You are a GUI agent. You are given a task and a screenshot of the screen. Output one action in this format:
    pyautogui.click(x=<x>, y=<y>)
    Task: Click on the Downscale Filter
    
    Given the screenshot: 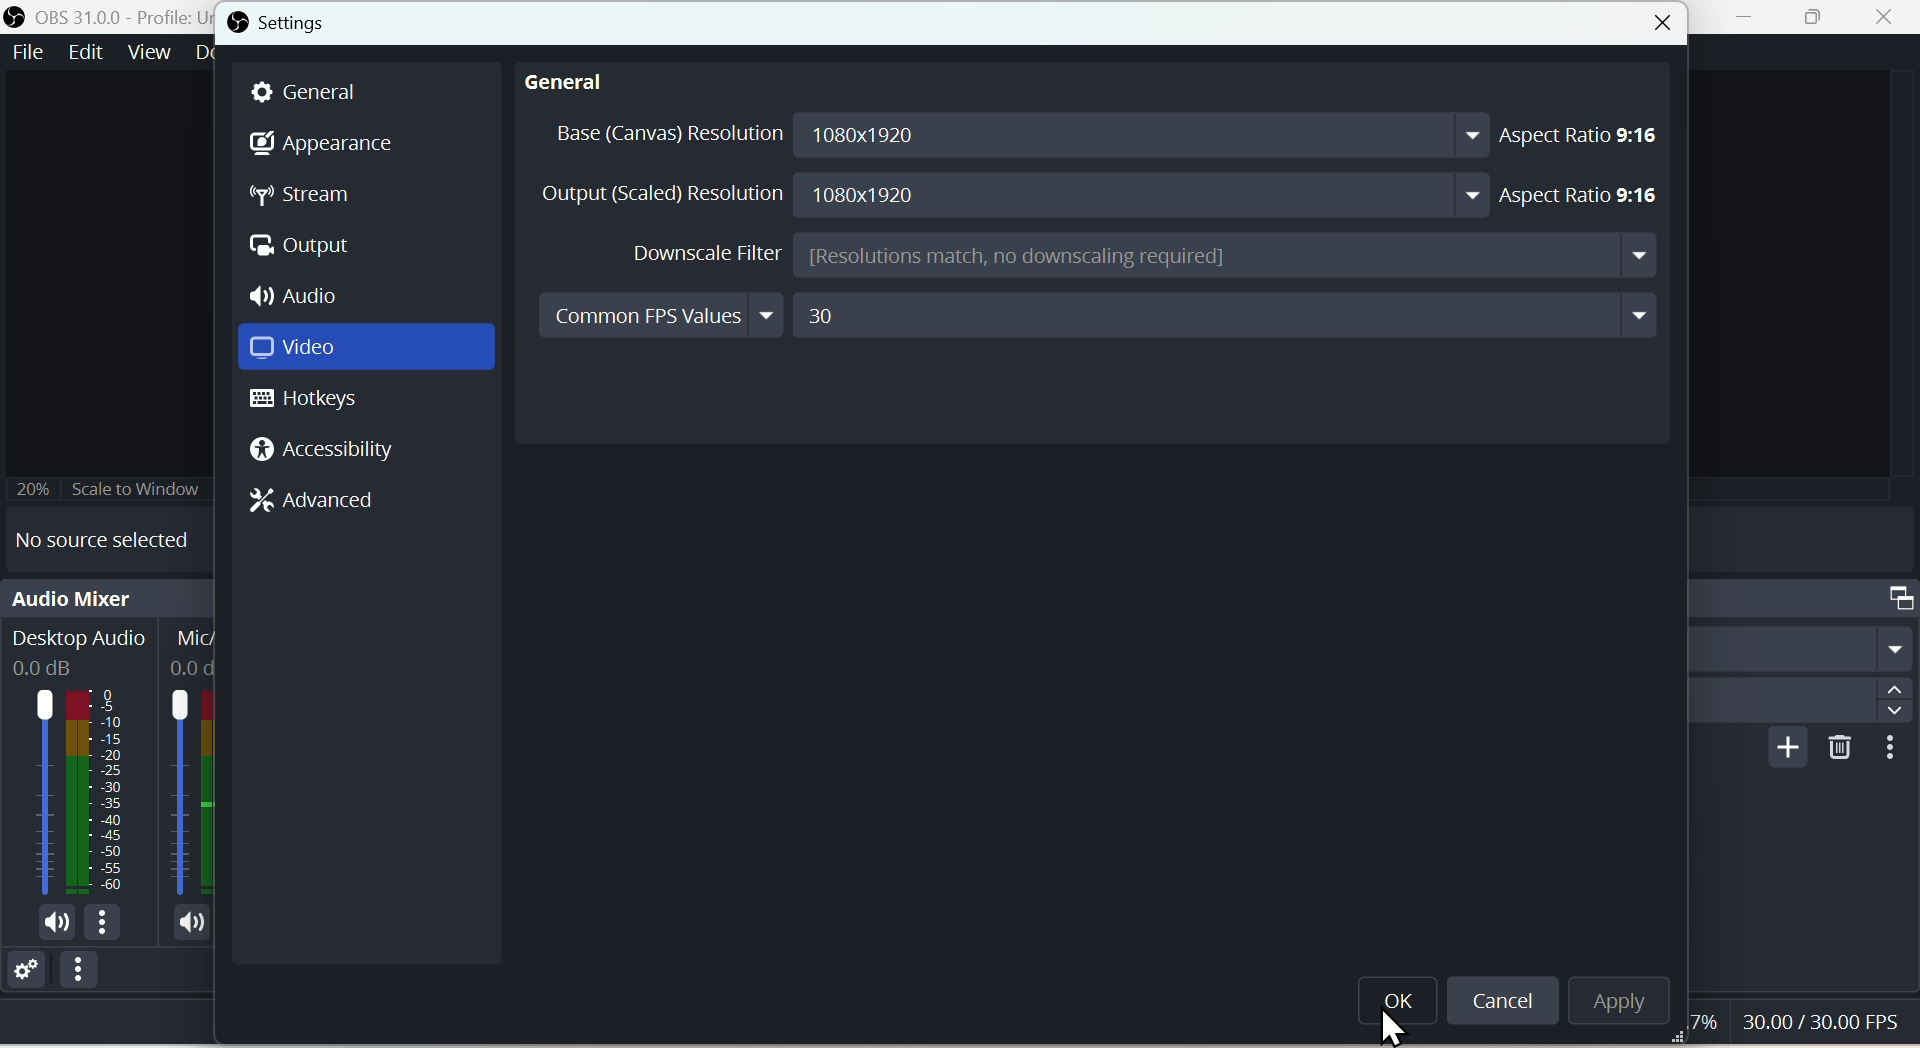 What is the action you would take?
    pyautogui.click(x=1141, y=256)
    